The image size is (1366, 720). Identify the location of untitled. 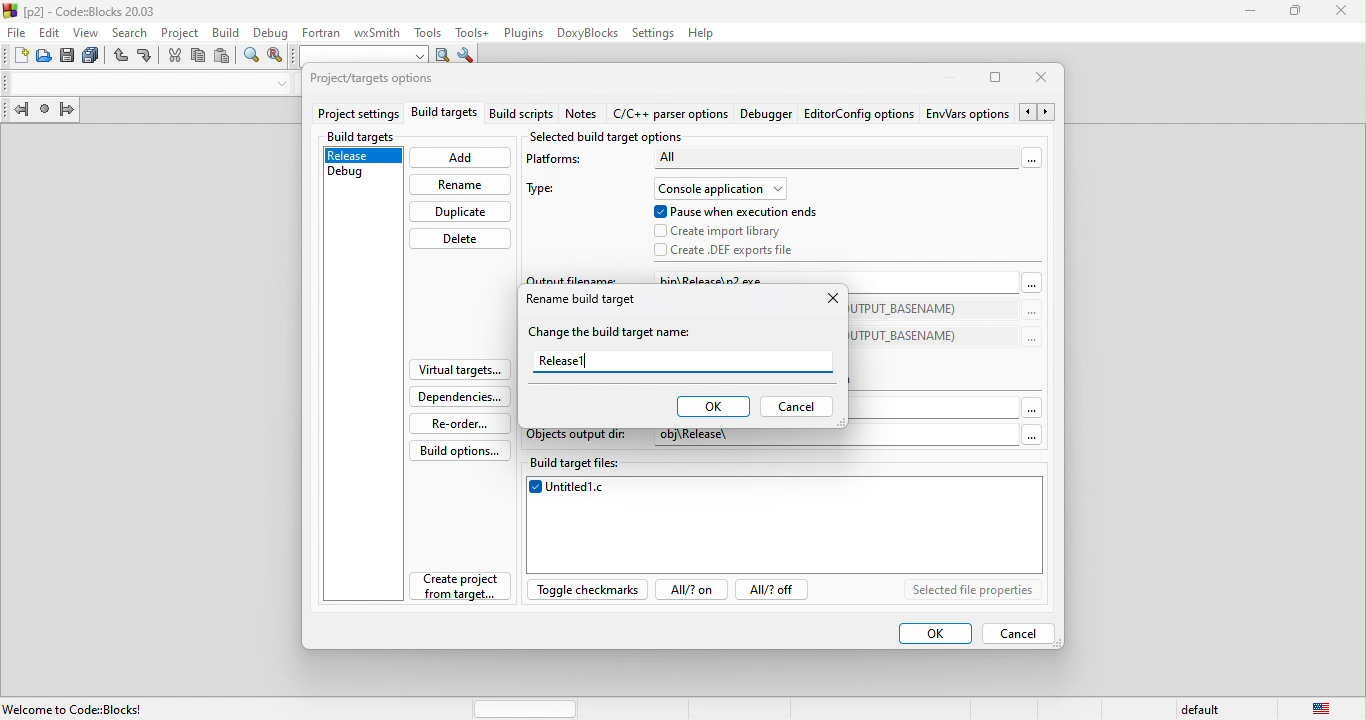
(785, 528).